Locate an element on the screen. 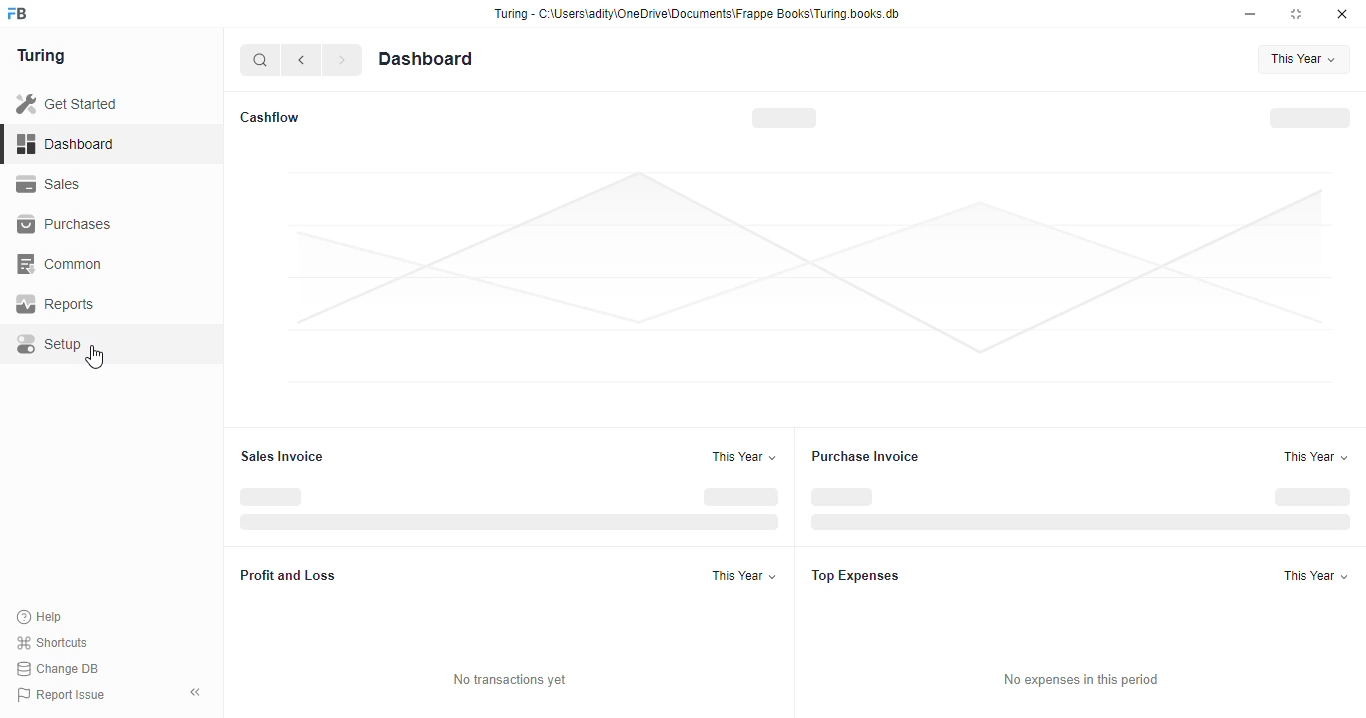  frappebooks logo is located at coordinates (26, 14).